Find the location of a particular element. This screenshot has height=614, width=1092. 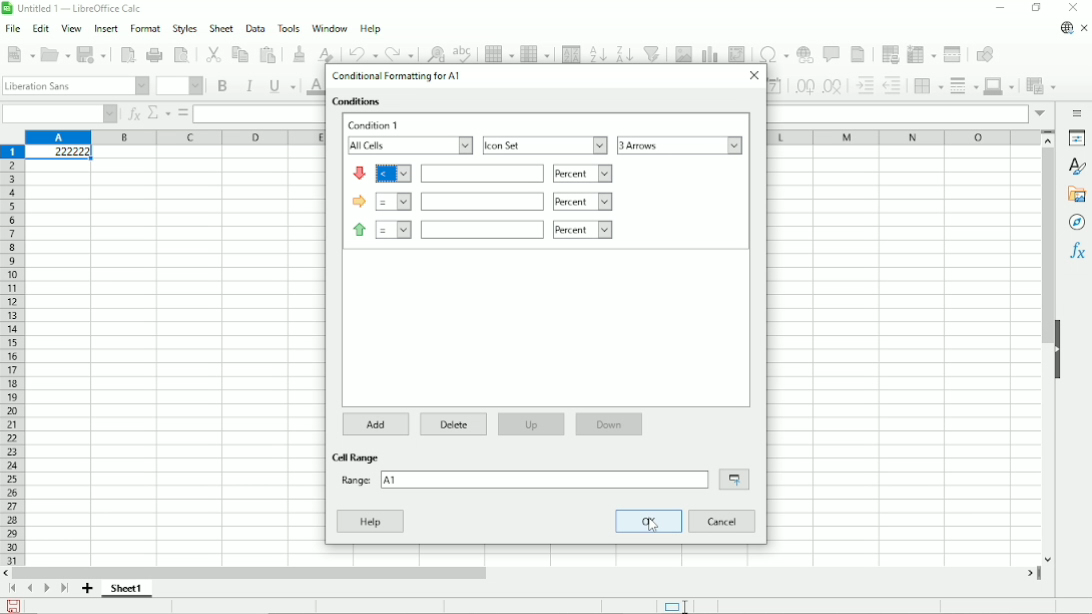

Function wizard is located at coordinates (132, 114).